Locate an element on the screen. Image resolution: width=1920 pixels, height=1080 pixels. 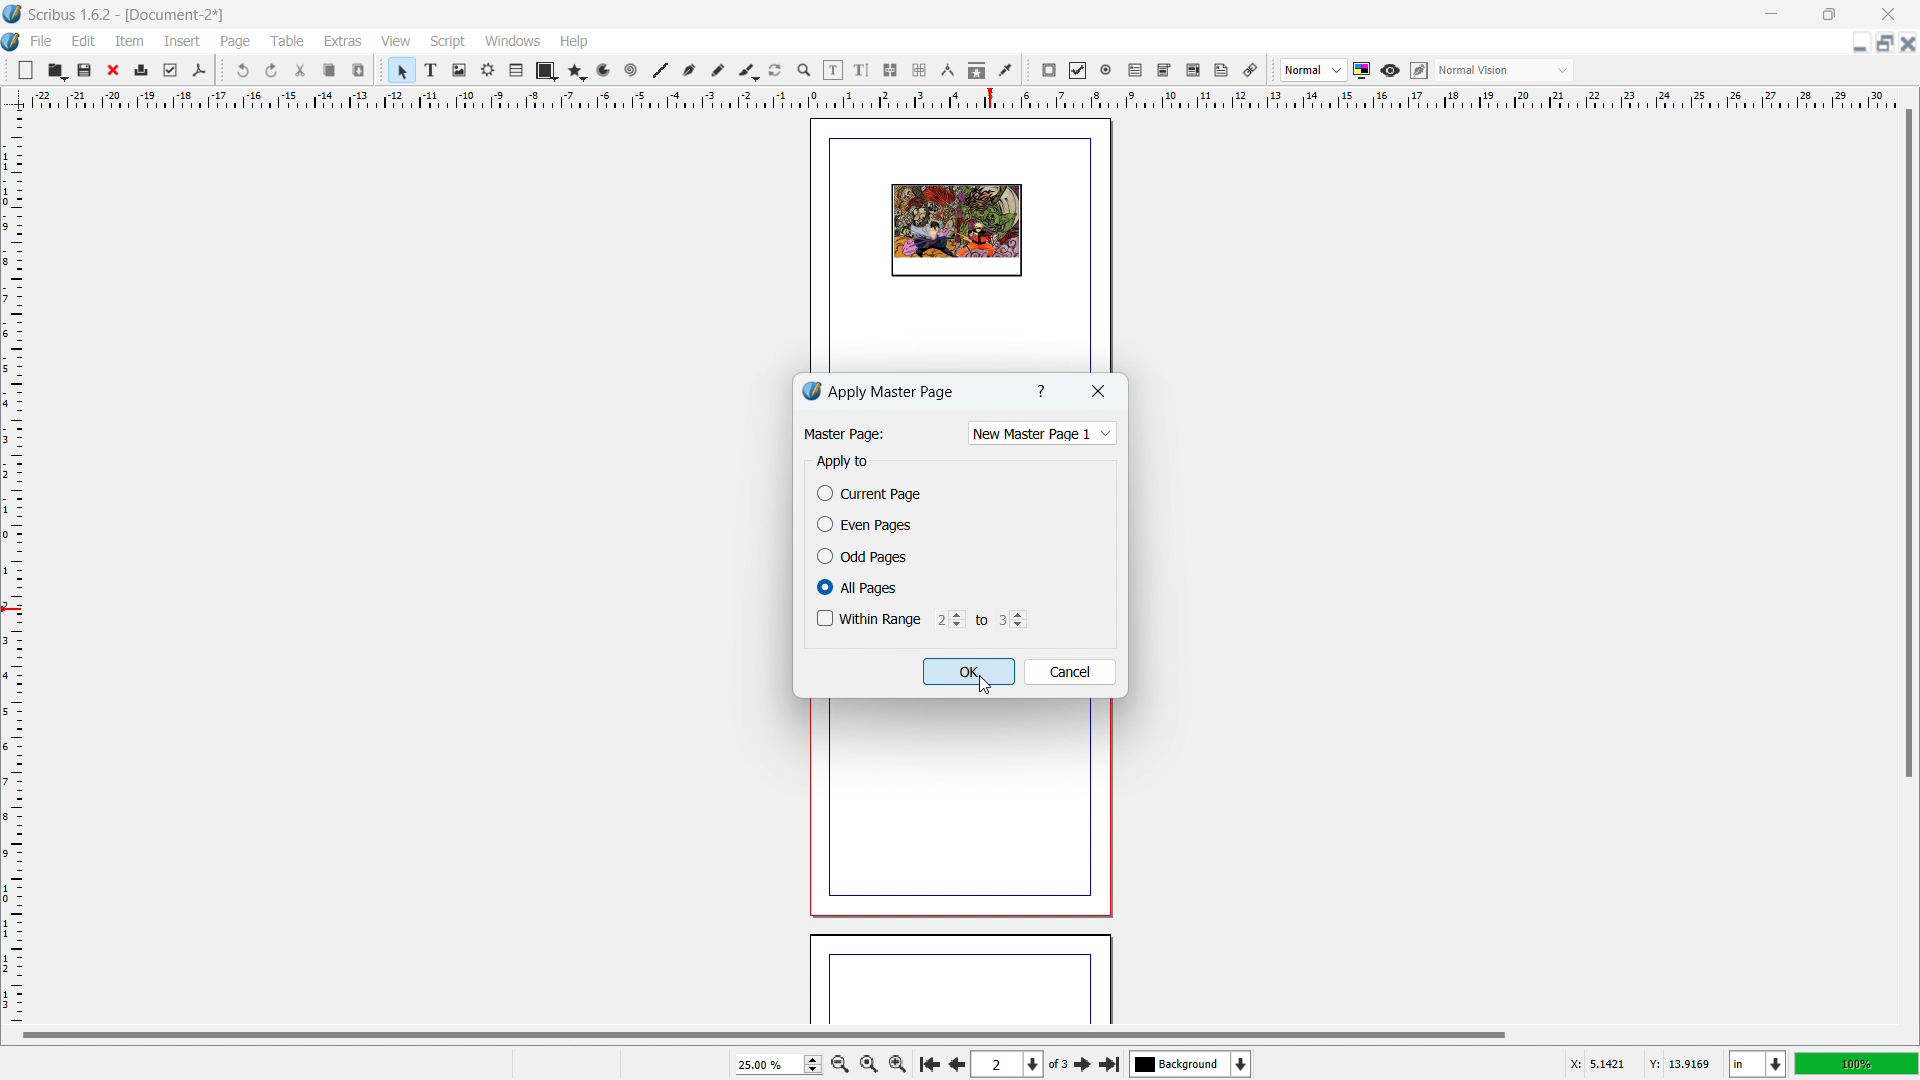
page design is located at coordinates (956, 231).